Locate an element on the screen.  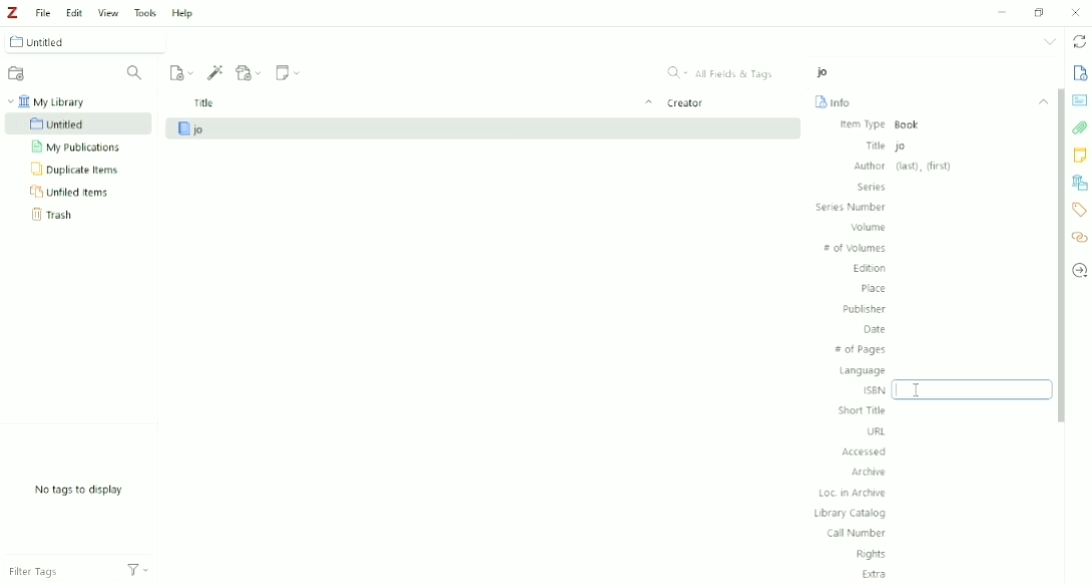
Extra is located at coordinates (875, 574).